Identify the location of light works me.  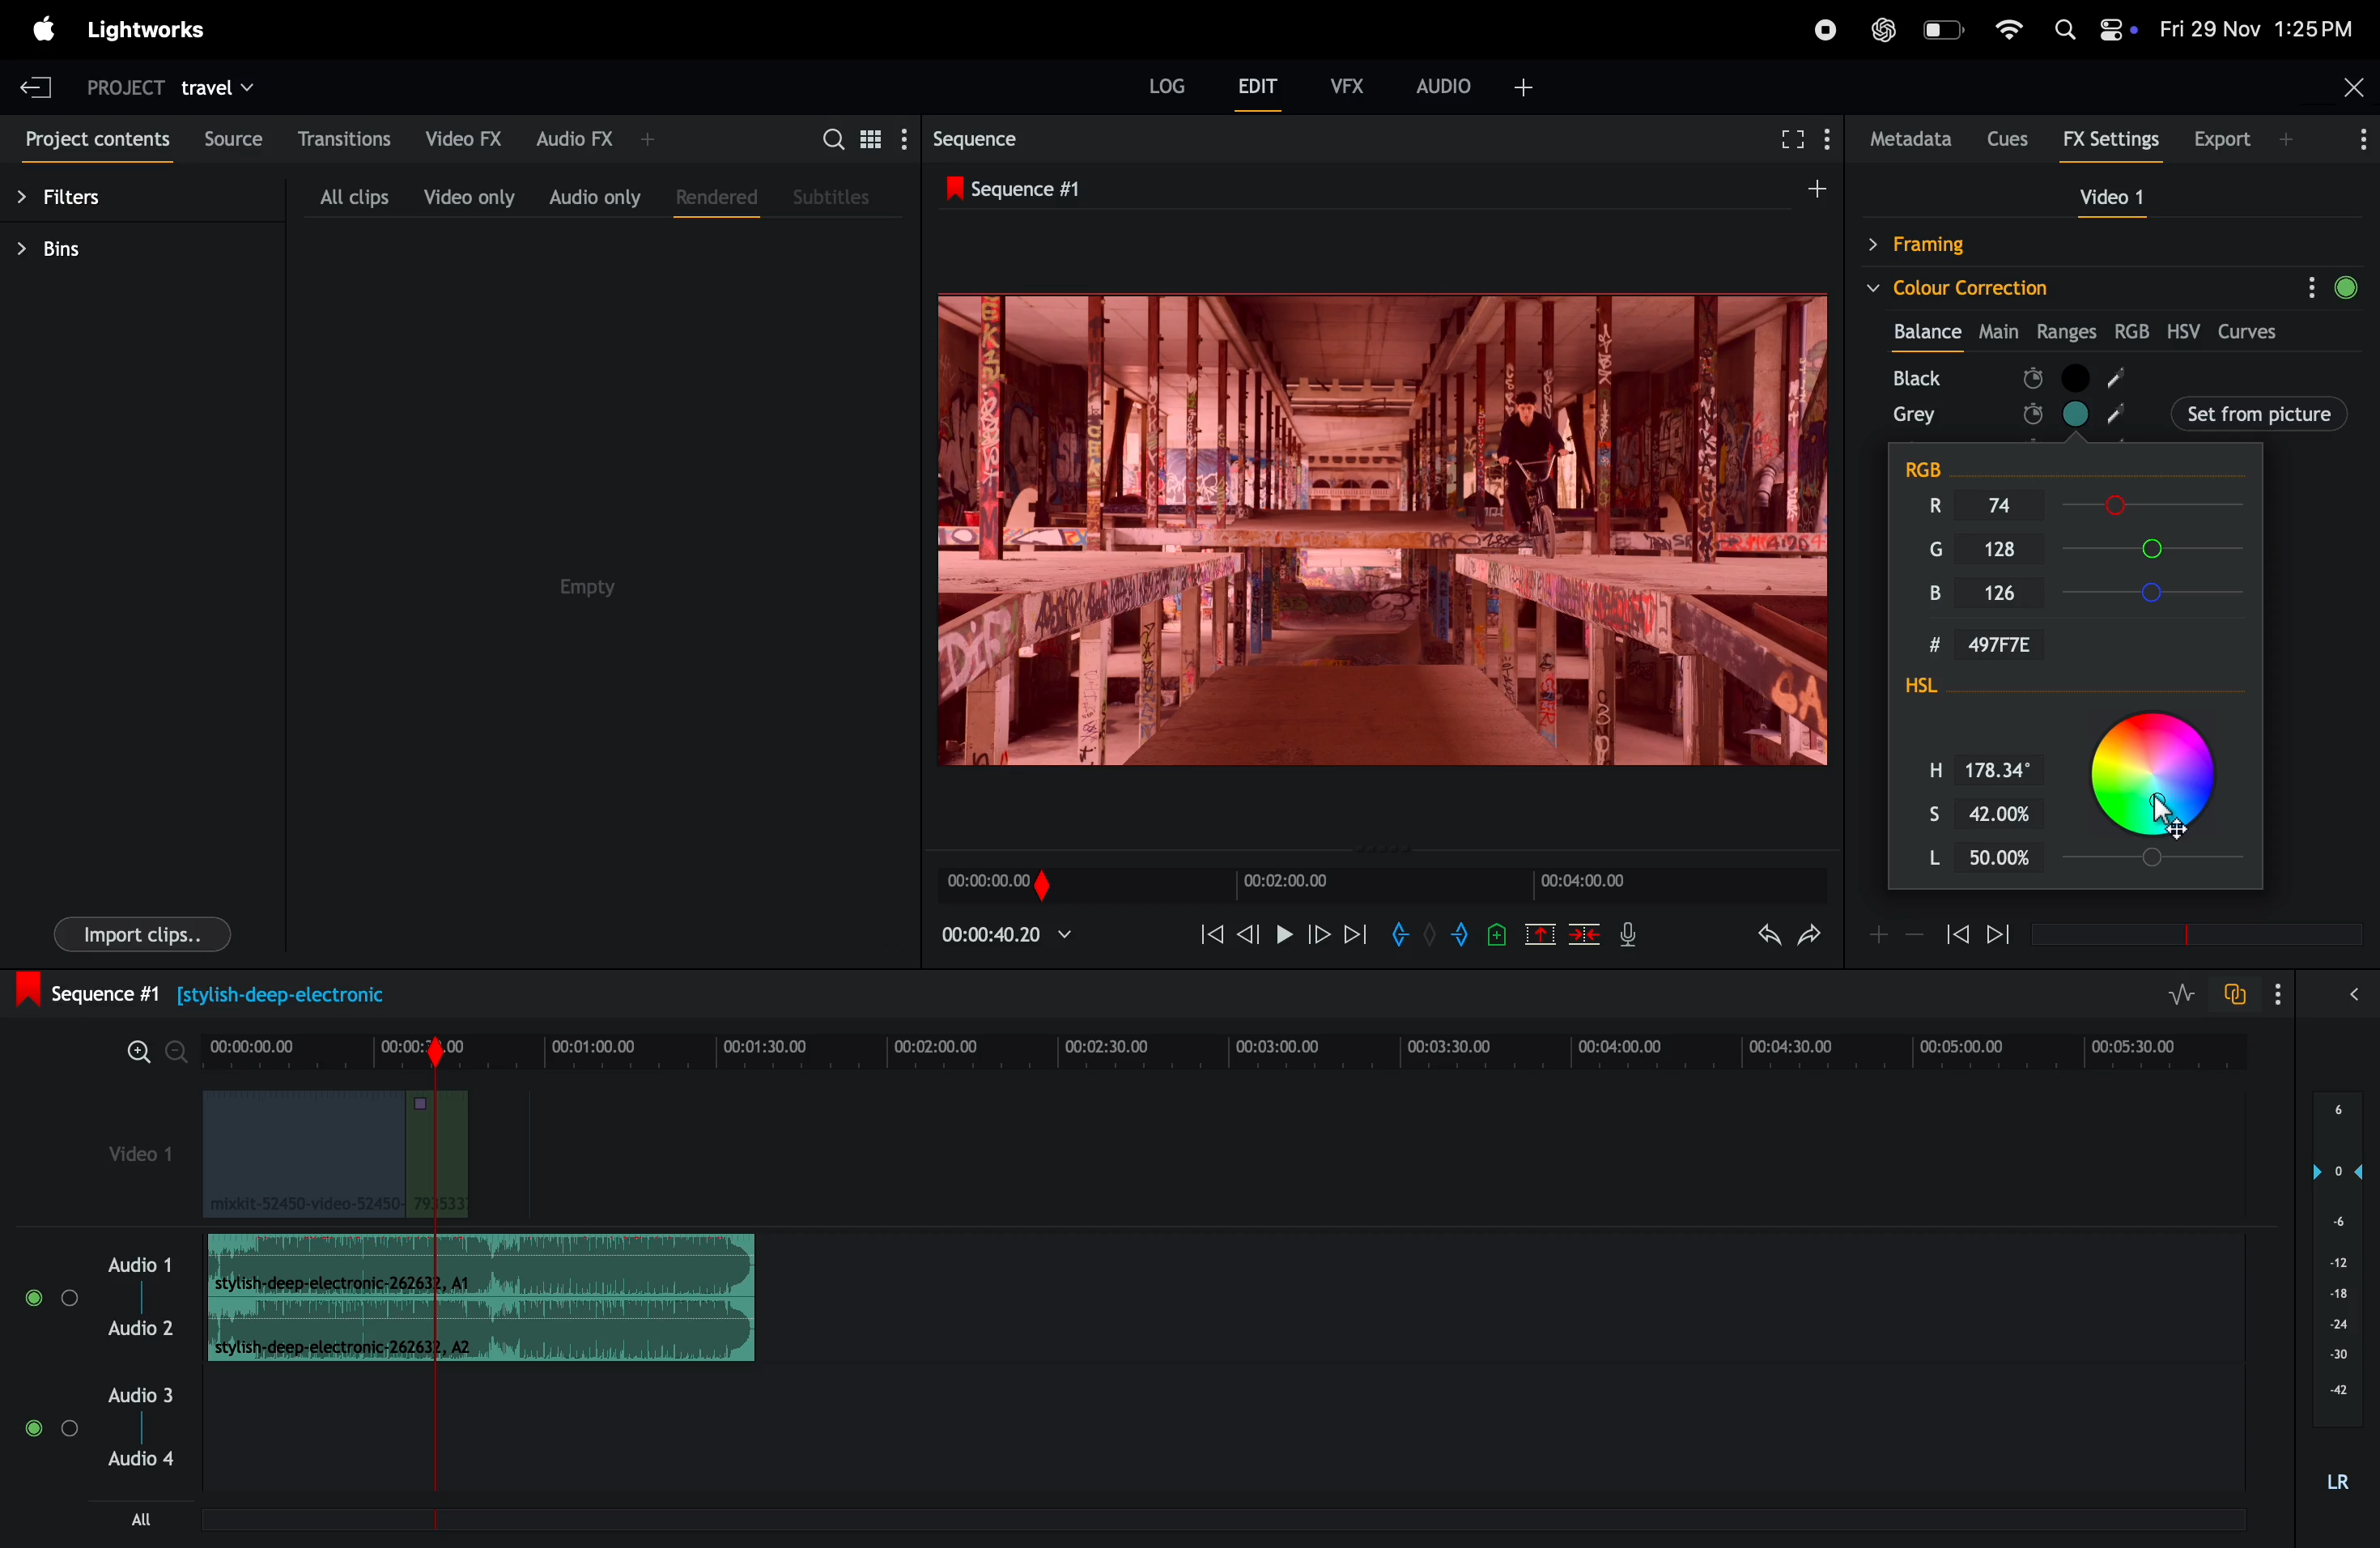
(151, 28).